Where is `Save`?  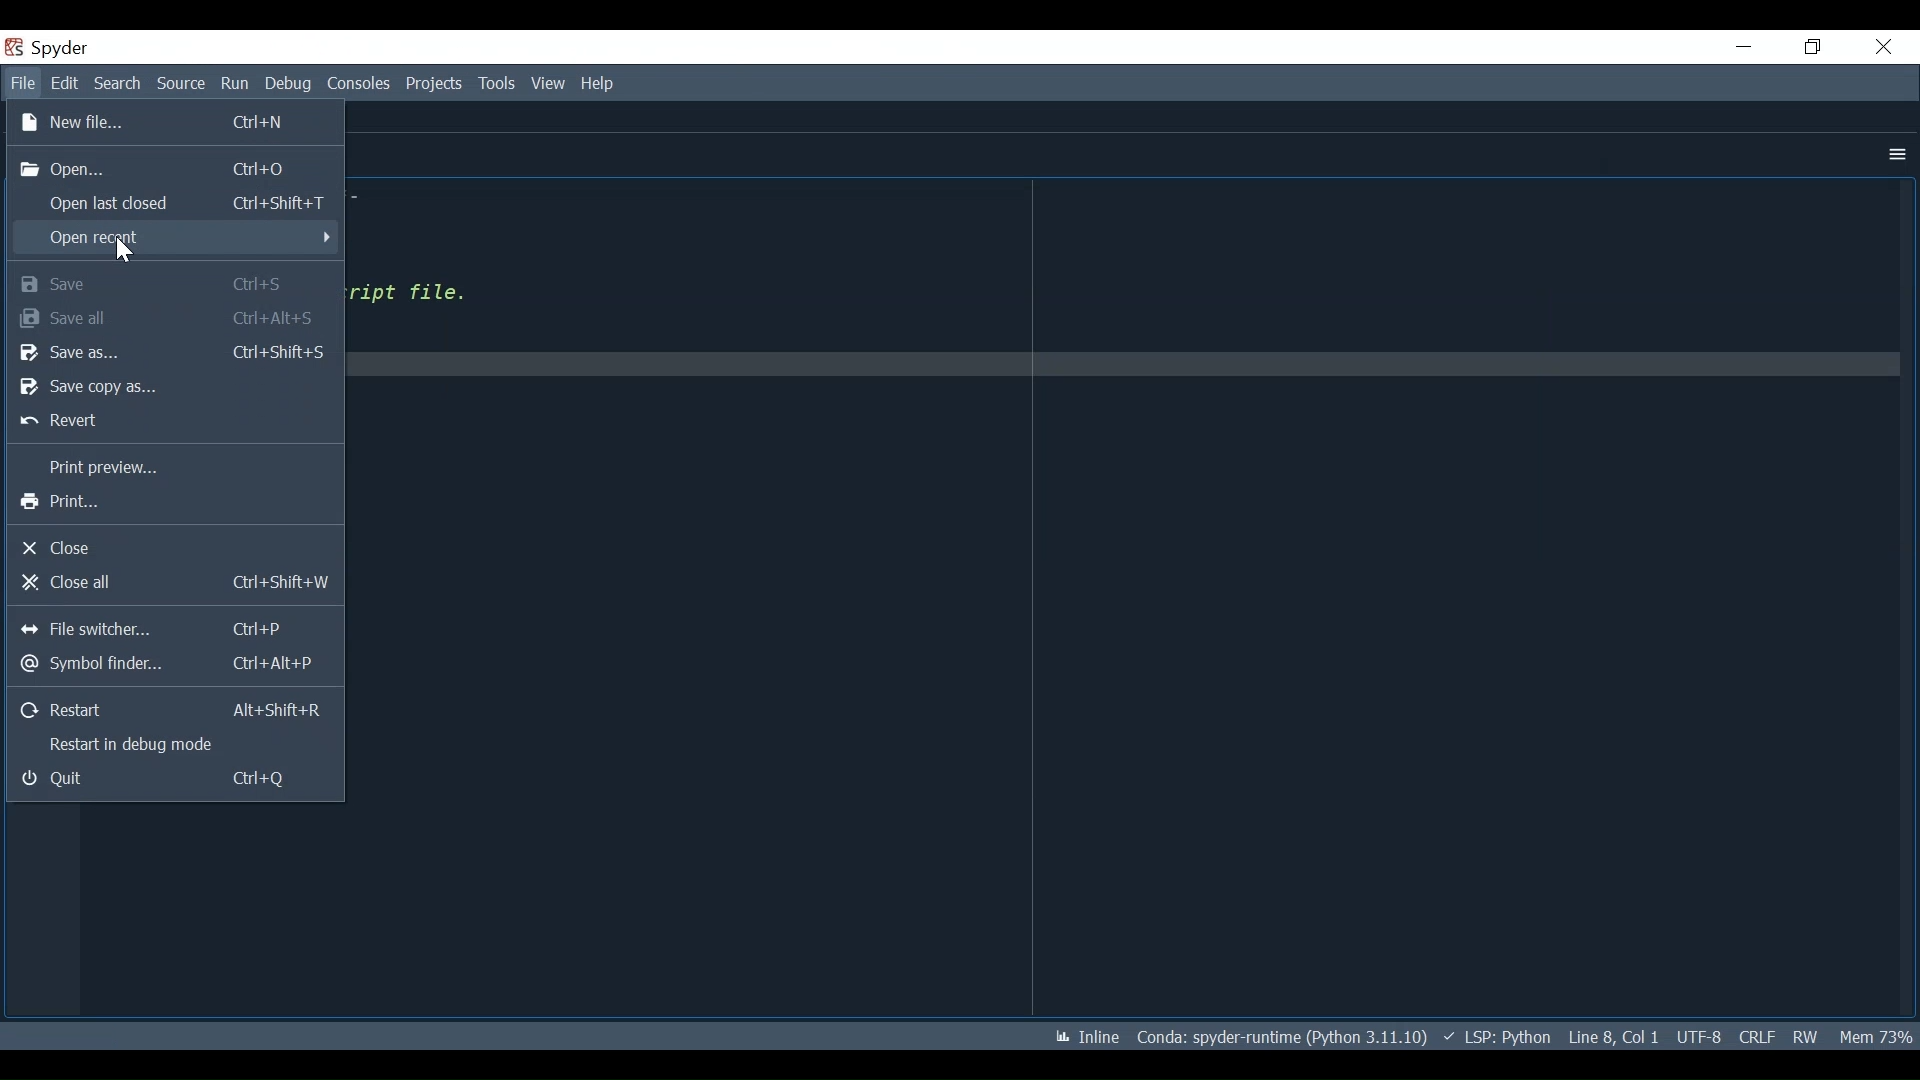
Save is located at coordinates (176, 284).